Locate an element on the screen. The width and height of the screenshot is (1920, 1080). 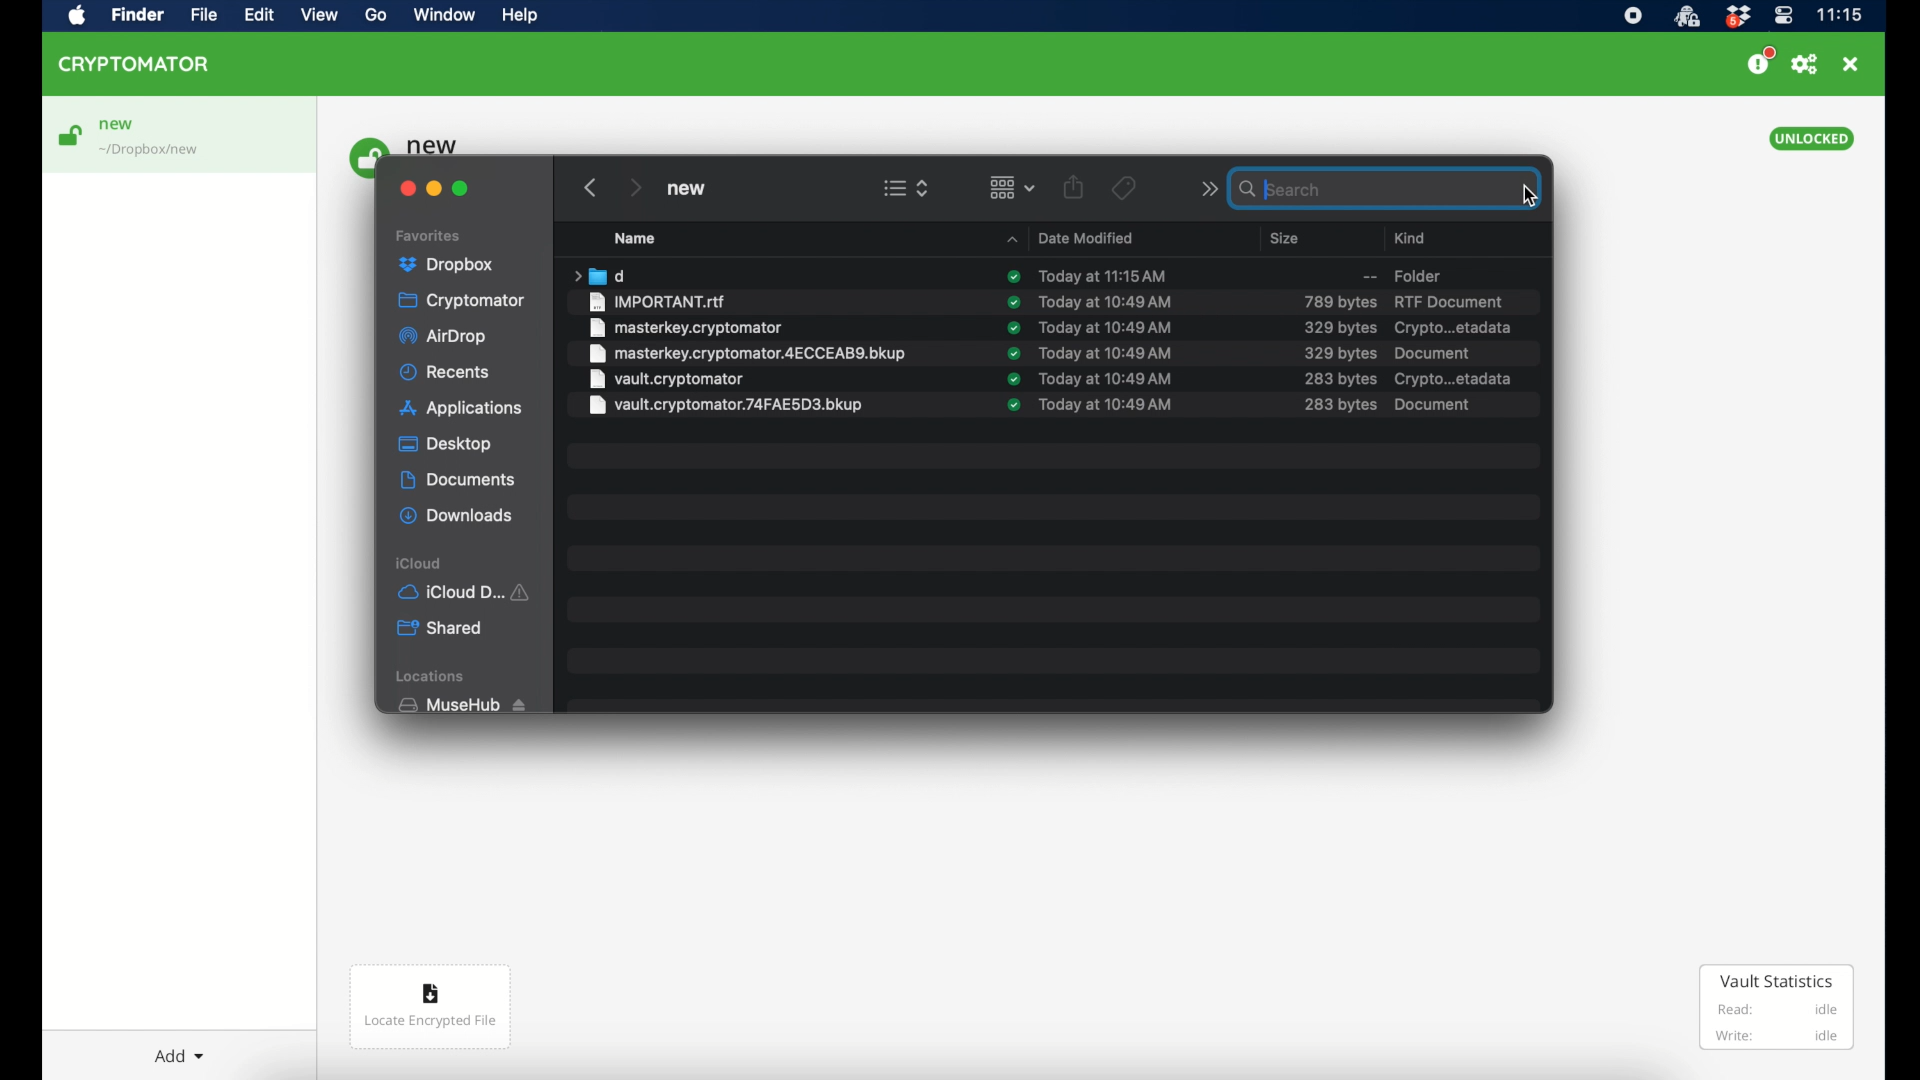
finder is located at coordinates (137, 15).